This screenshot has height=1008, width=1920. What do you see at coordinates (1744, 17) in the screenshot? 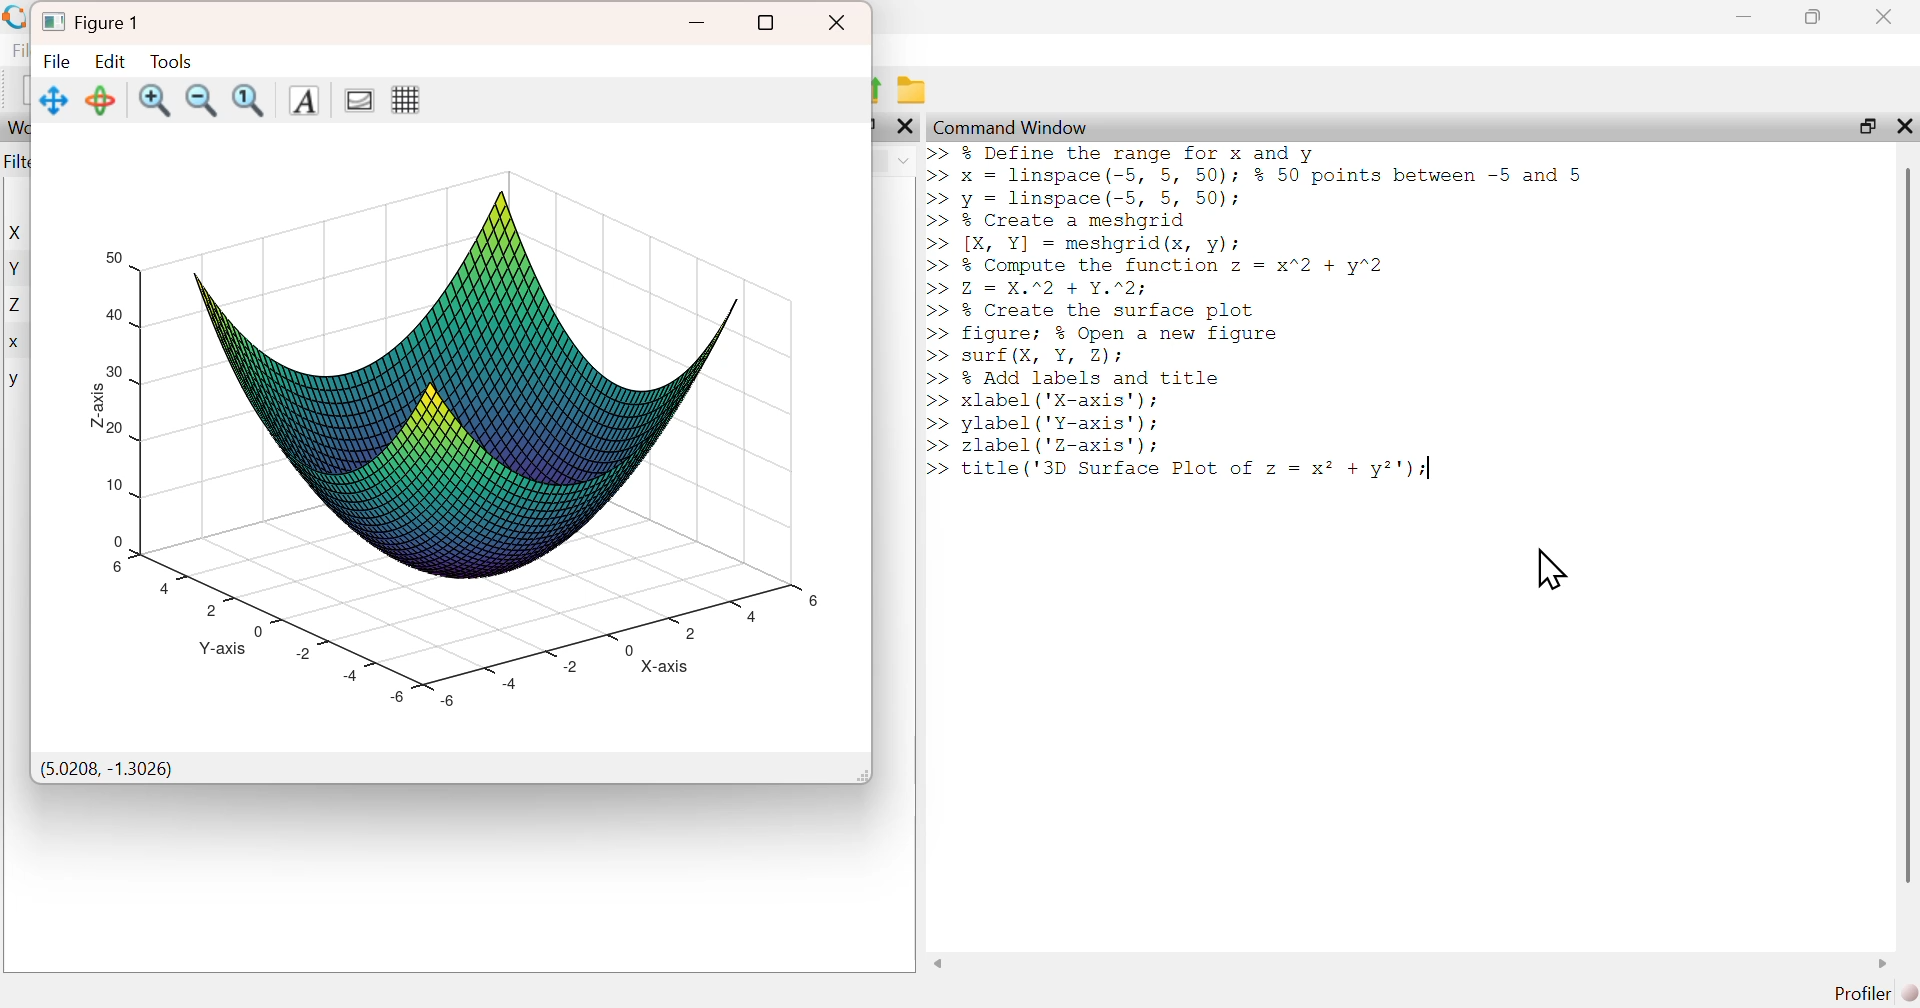
I see `minimize` at bounding box center [1744, 17].